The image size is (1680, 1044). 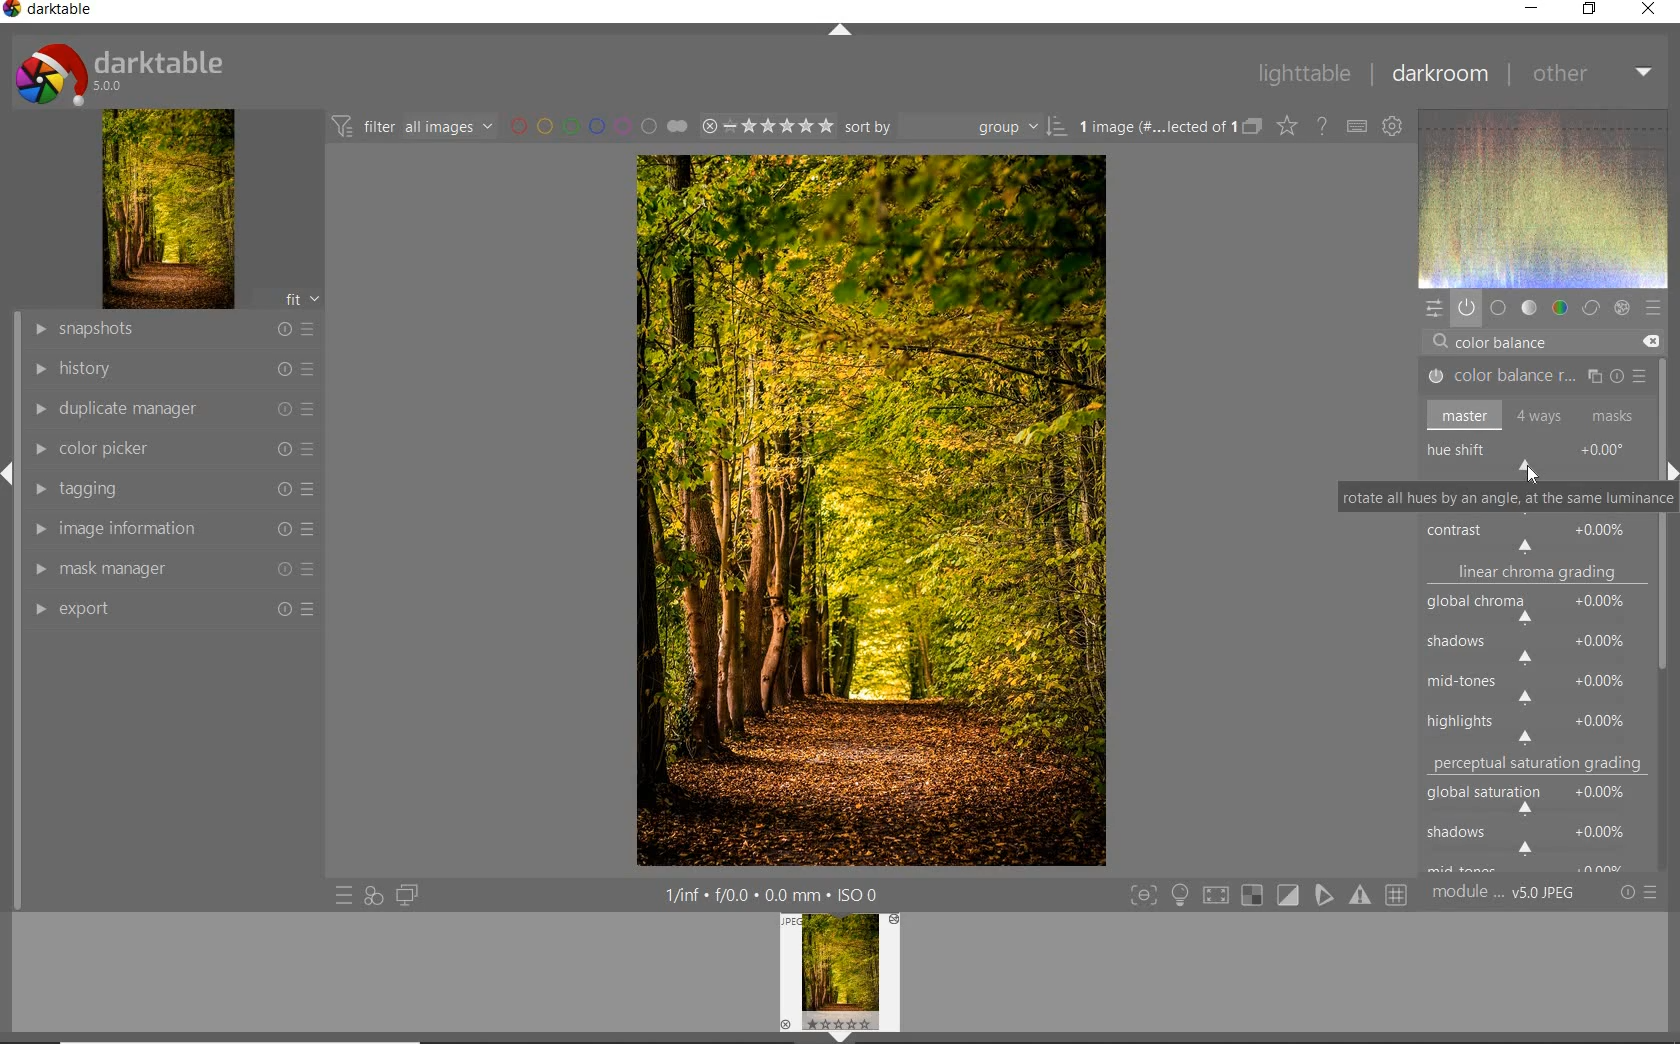 What do you see at coordinates (175, 608) in the screenshot?
I see `export` at bounding box center [175, 608].